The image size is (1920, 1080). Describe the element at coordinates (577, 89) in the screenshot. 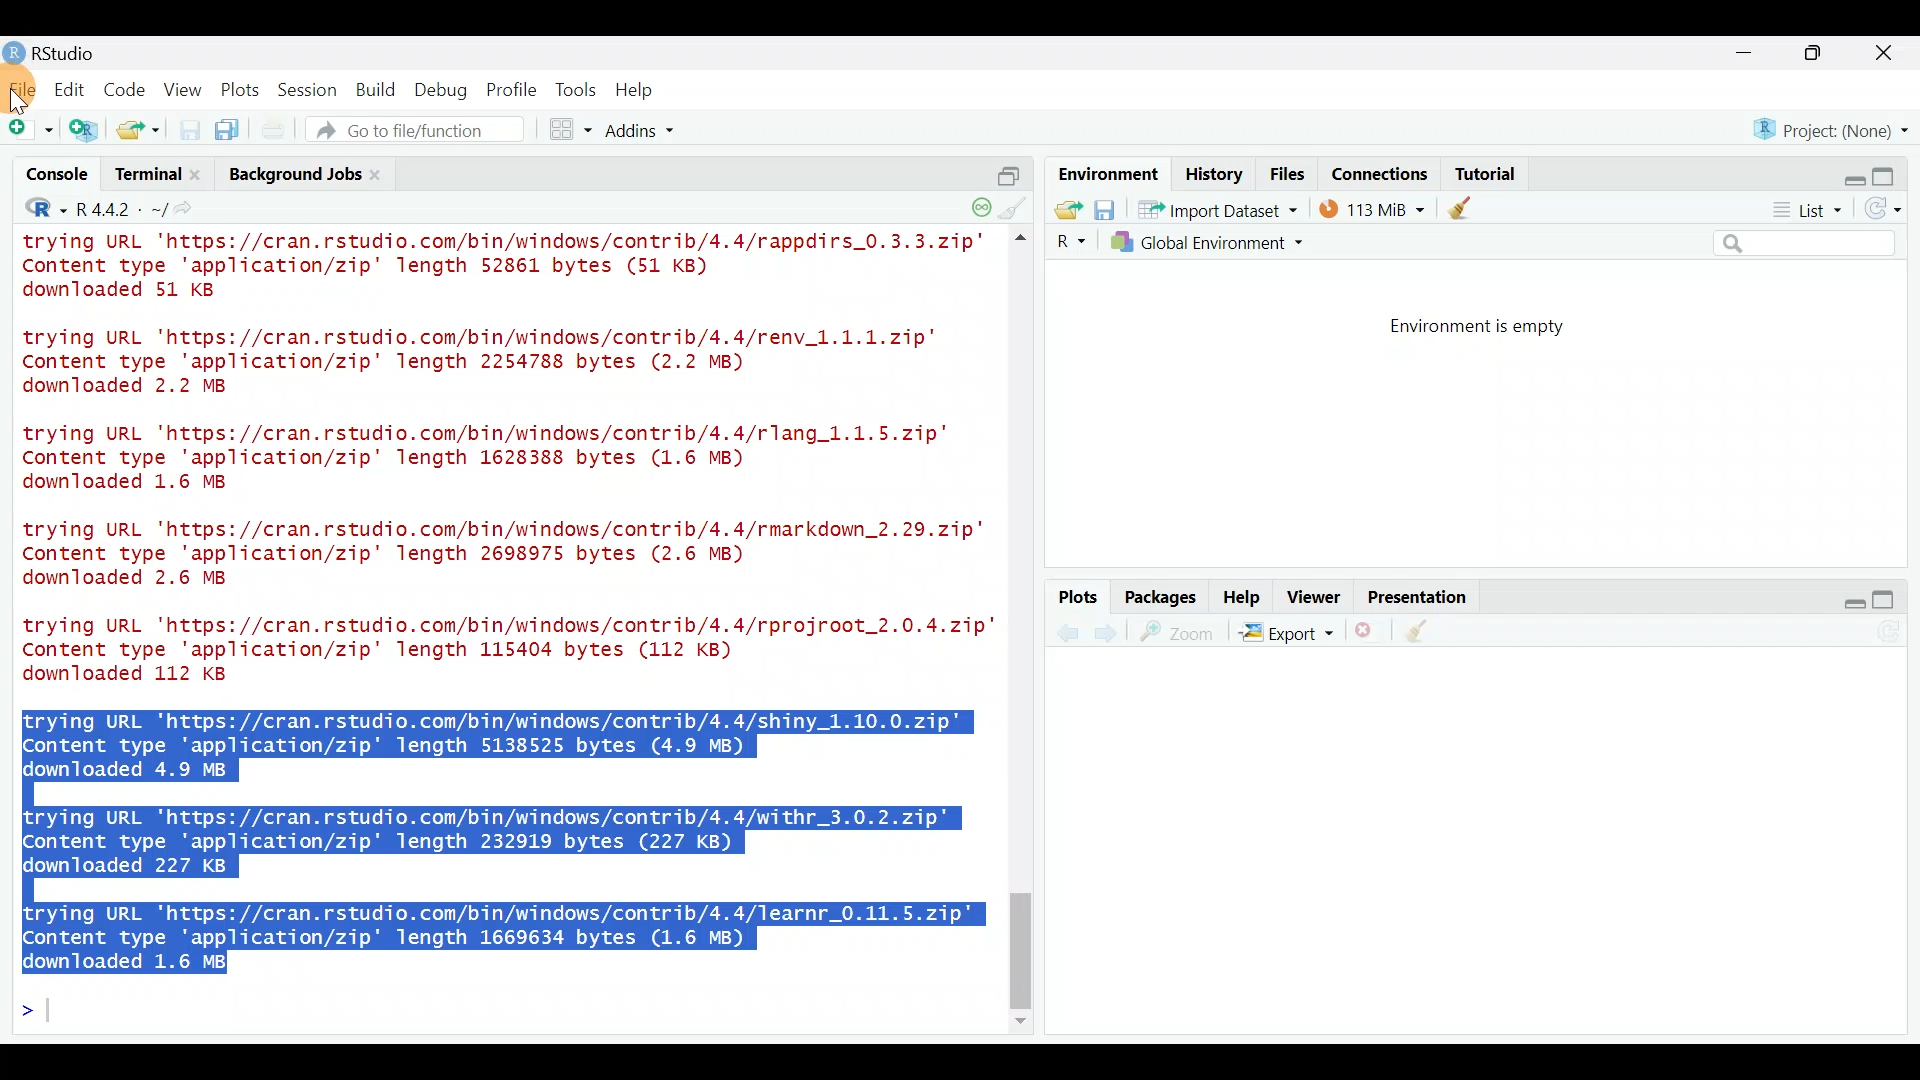

I see `Tools` at that location.